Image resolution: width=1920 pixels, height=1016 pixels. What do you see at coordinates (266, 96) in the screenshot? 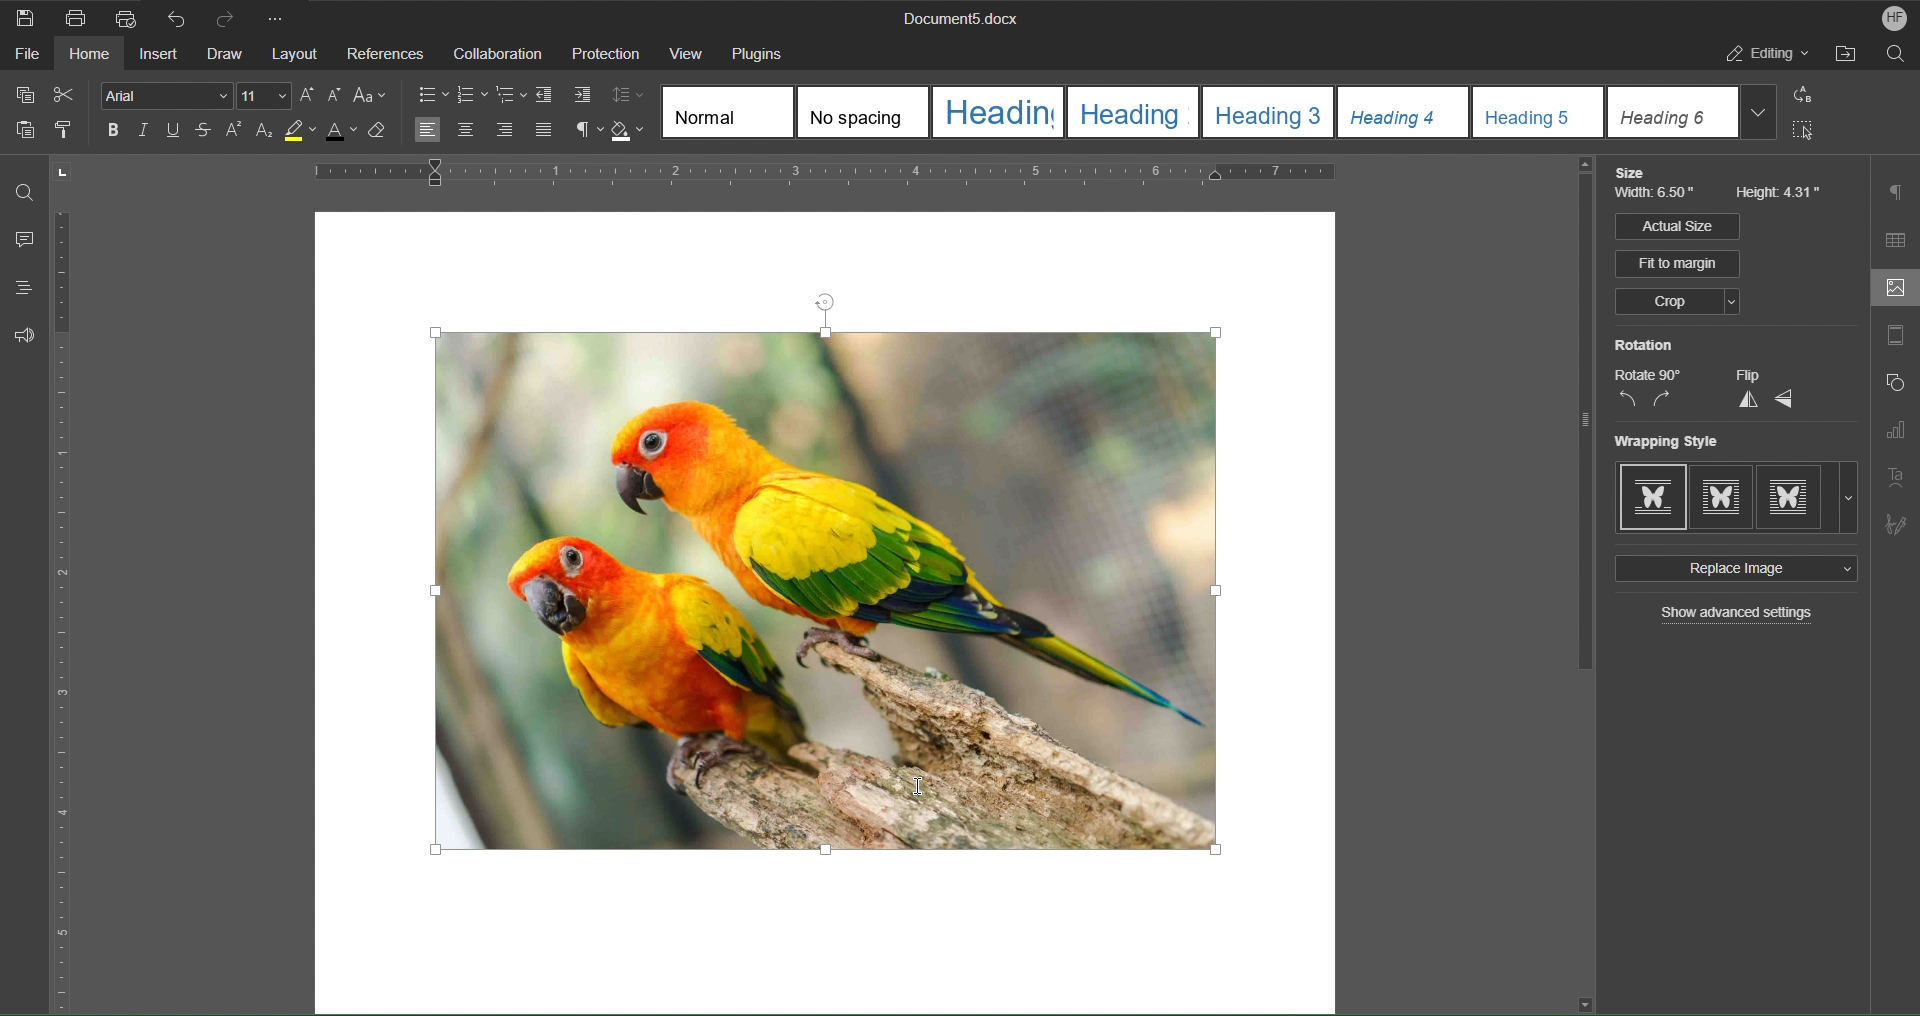
I see `Font size` at bounding box center [266, 96].